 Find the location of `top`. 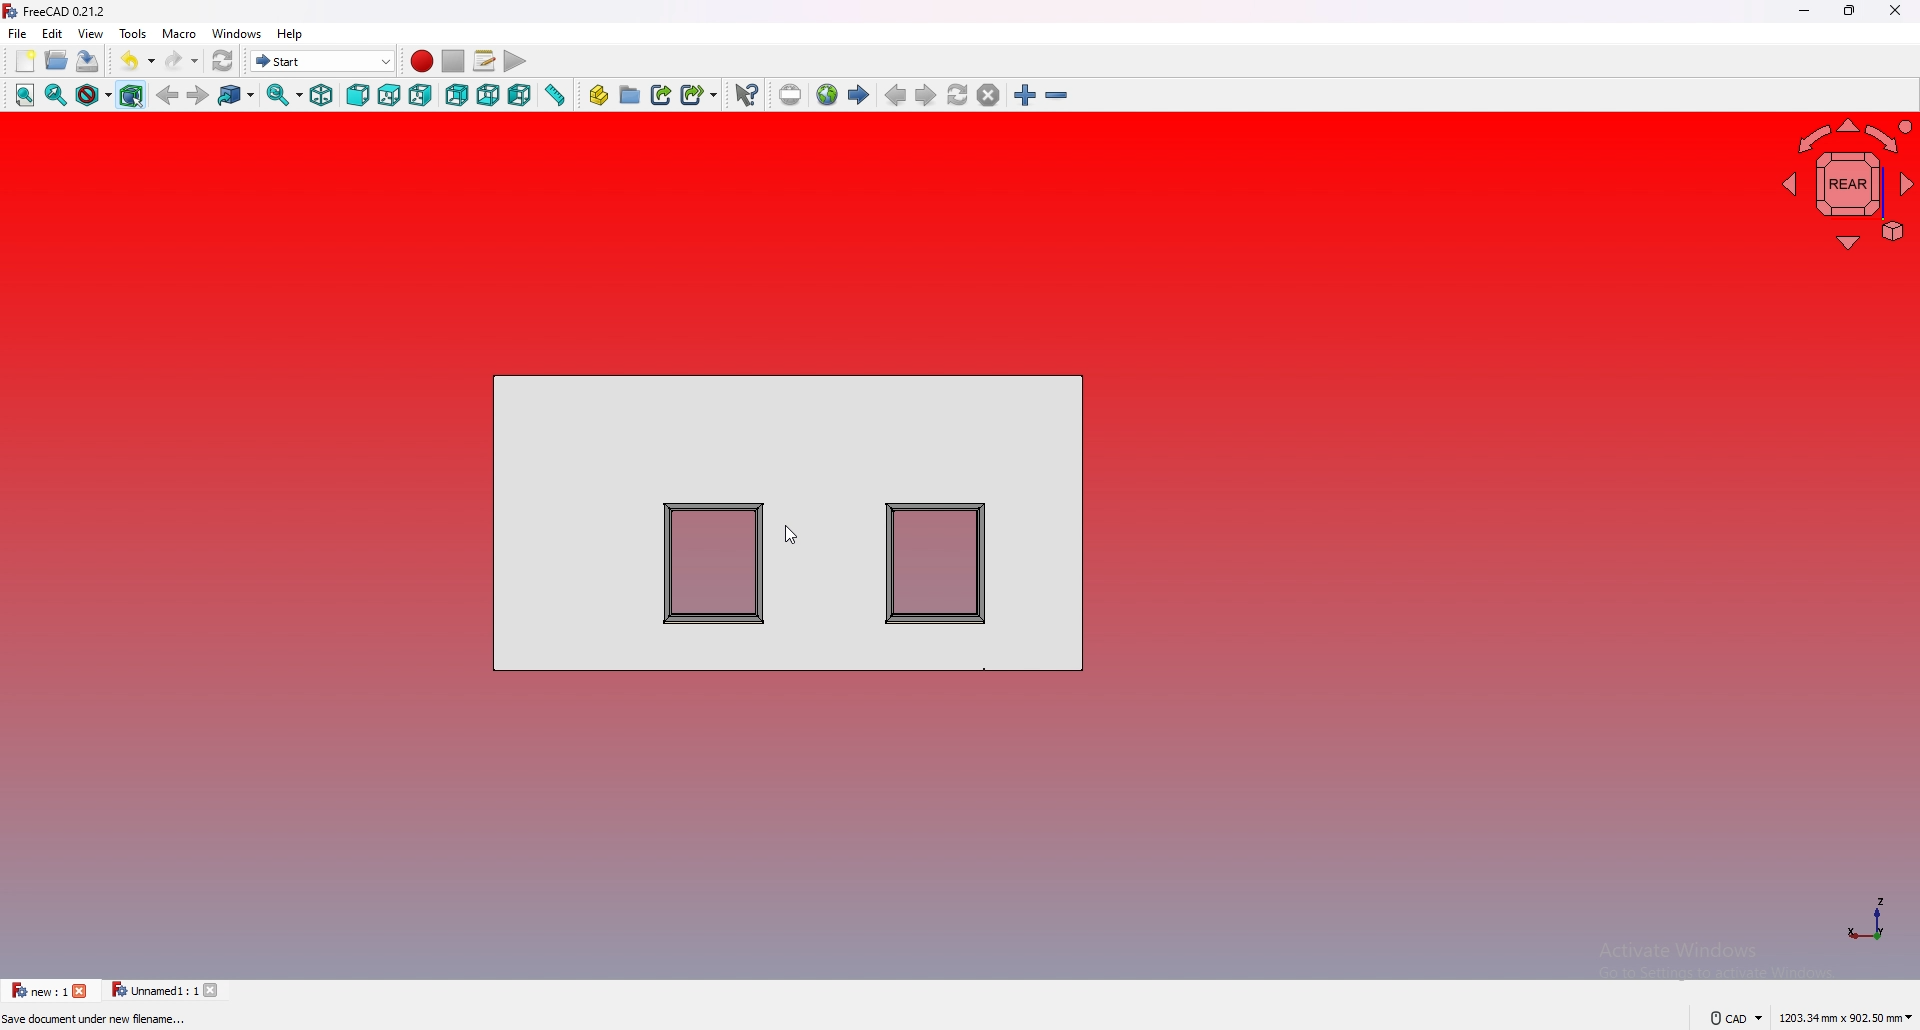

top is located at coordinates (389, 95).